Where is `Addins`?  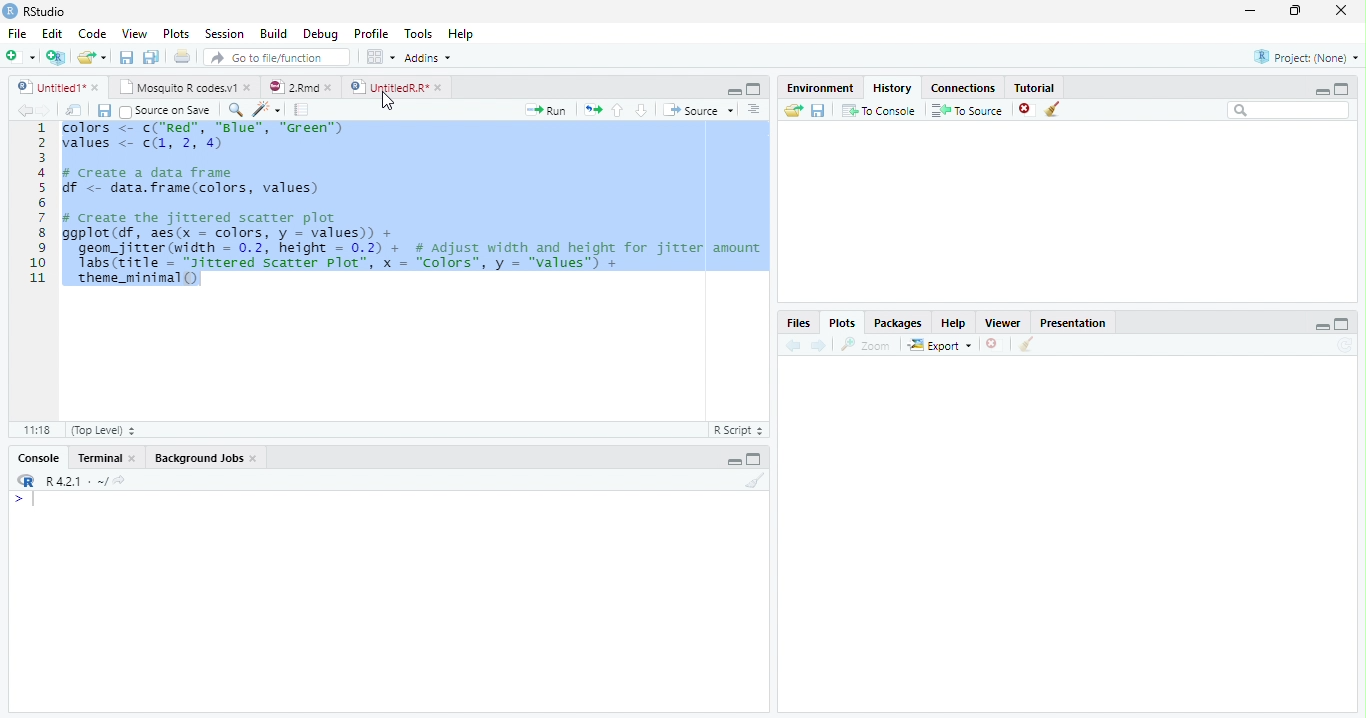
Addins is located at coordinates (428, 58).